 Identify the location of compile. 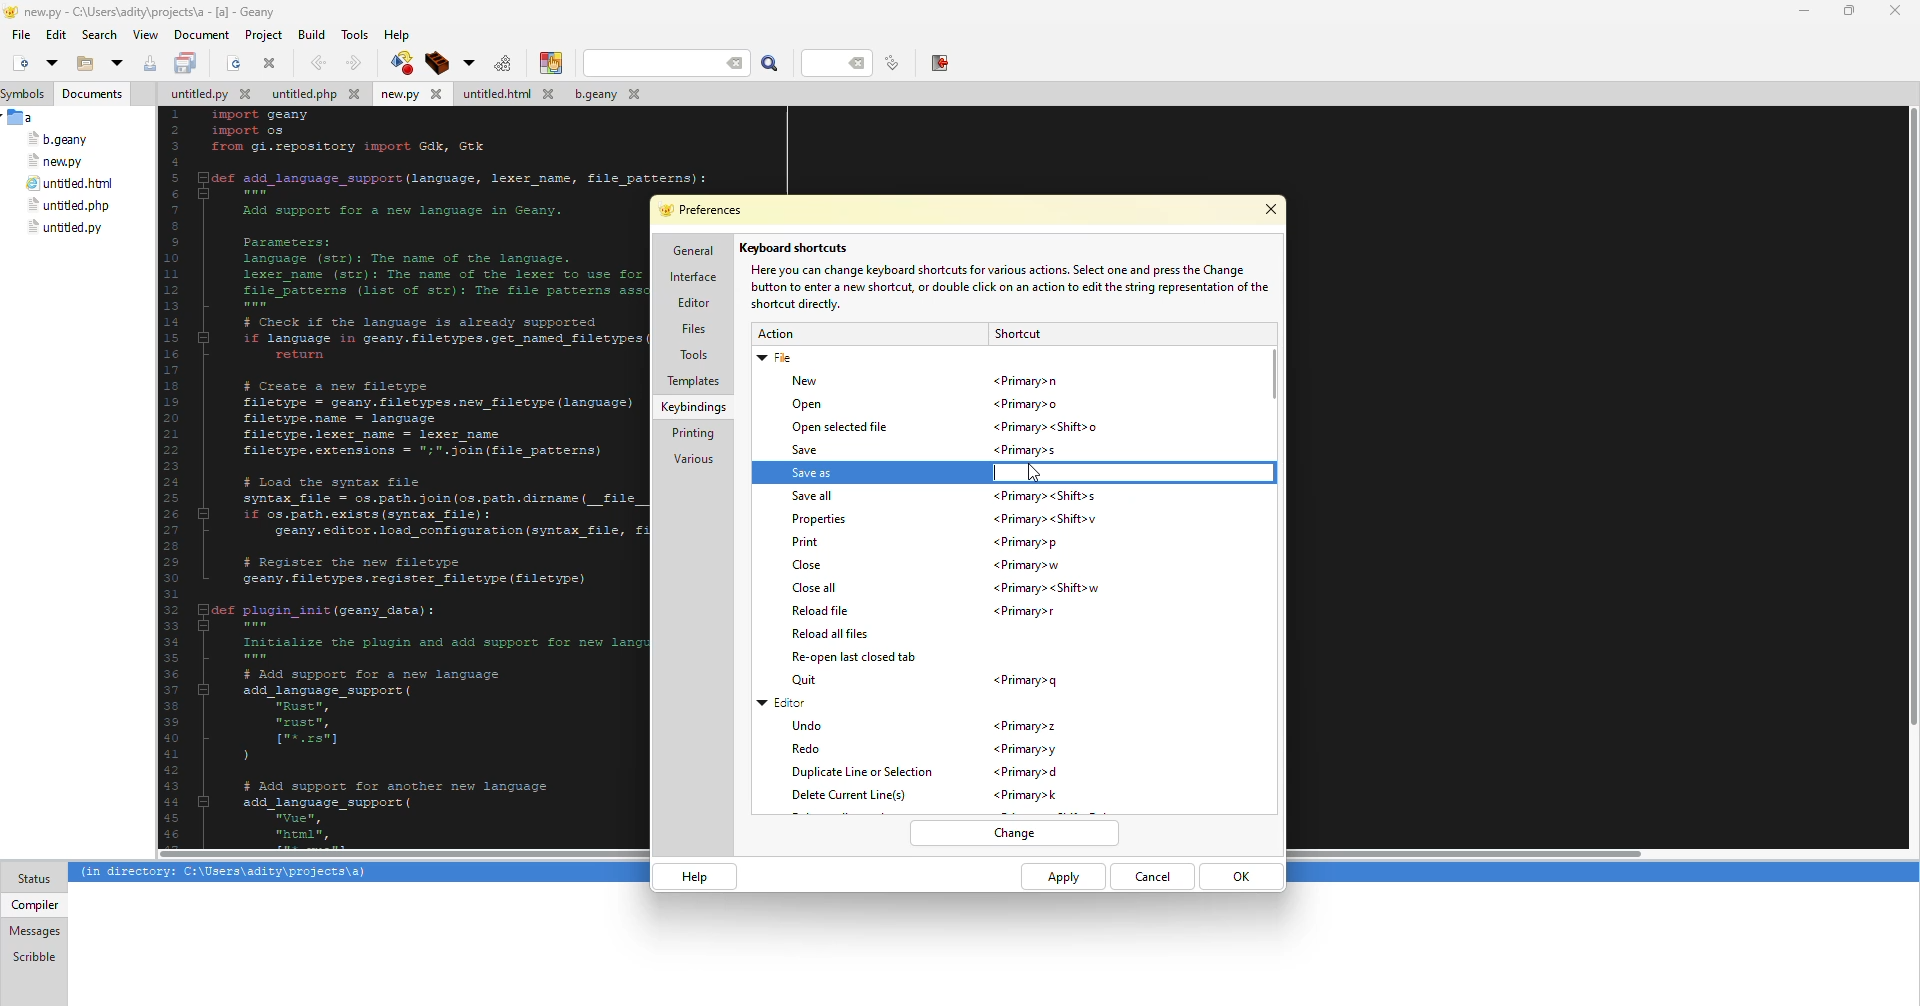
(399, 62).